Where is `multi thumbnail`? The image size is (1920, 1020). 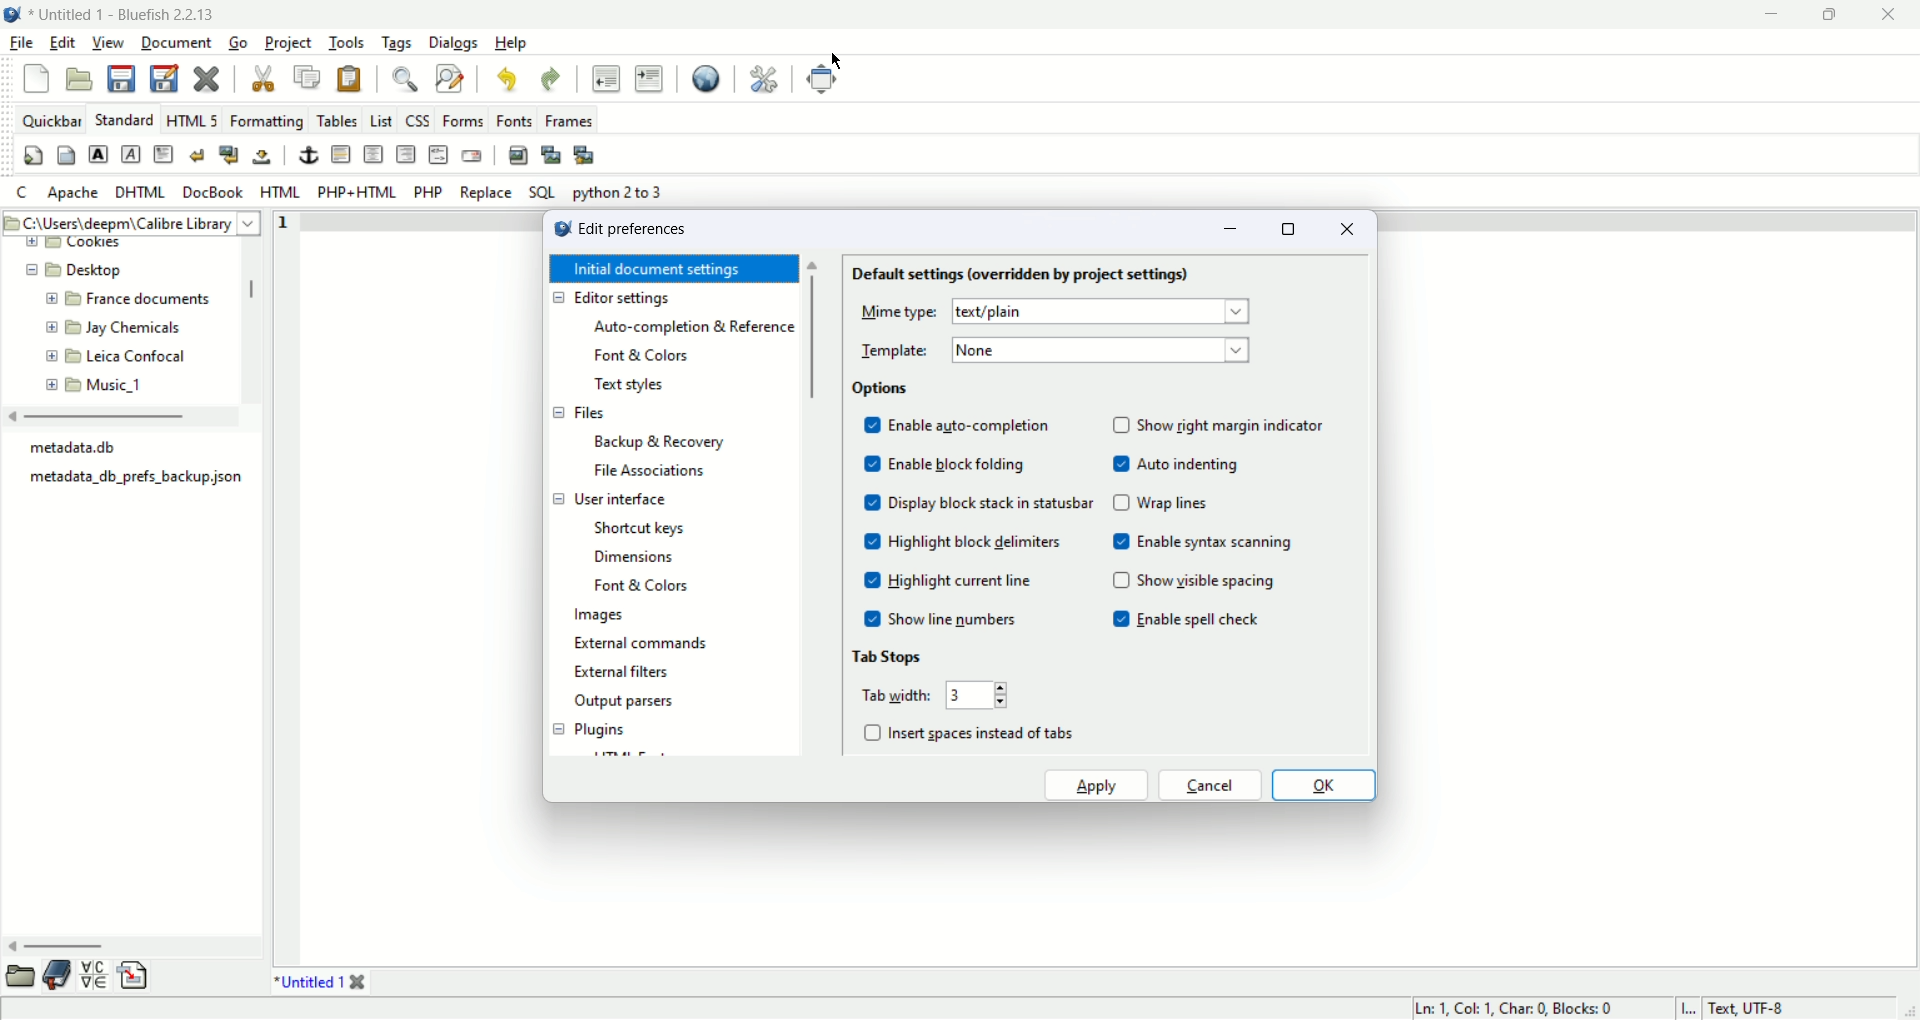
multi thumbnail is located at coordinates (586, 156).